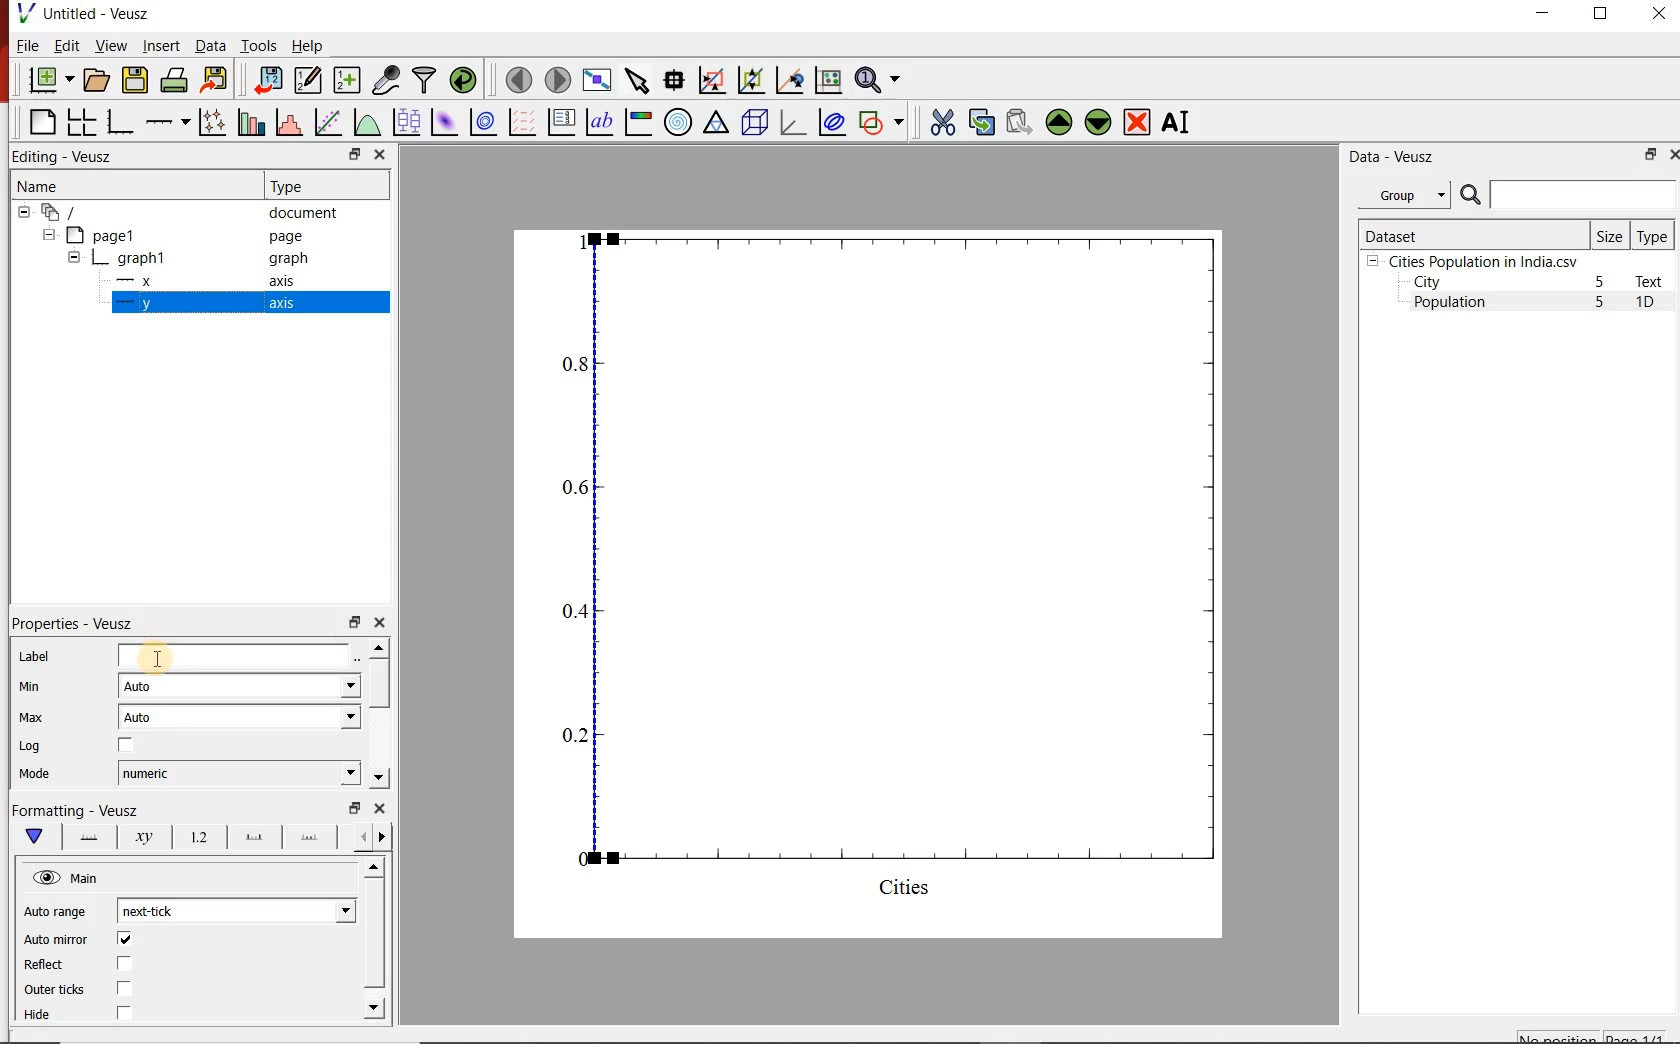 The image size is (1680, 1044). I want to click on Auto mirror, so click(58, 938).